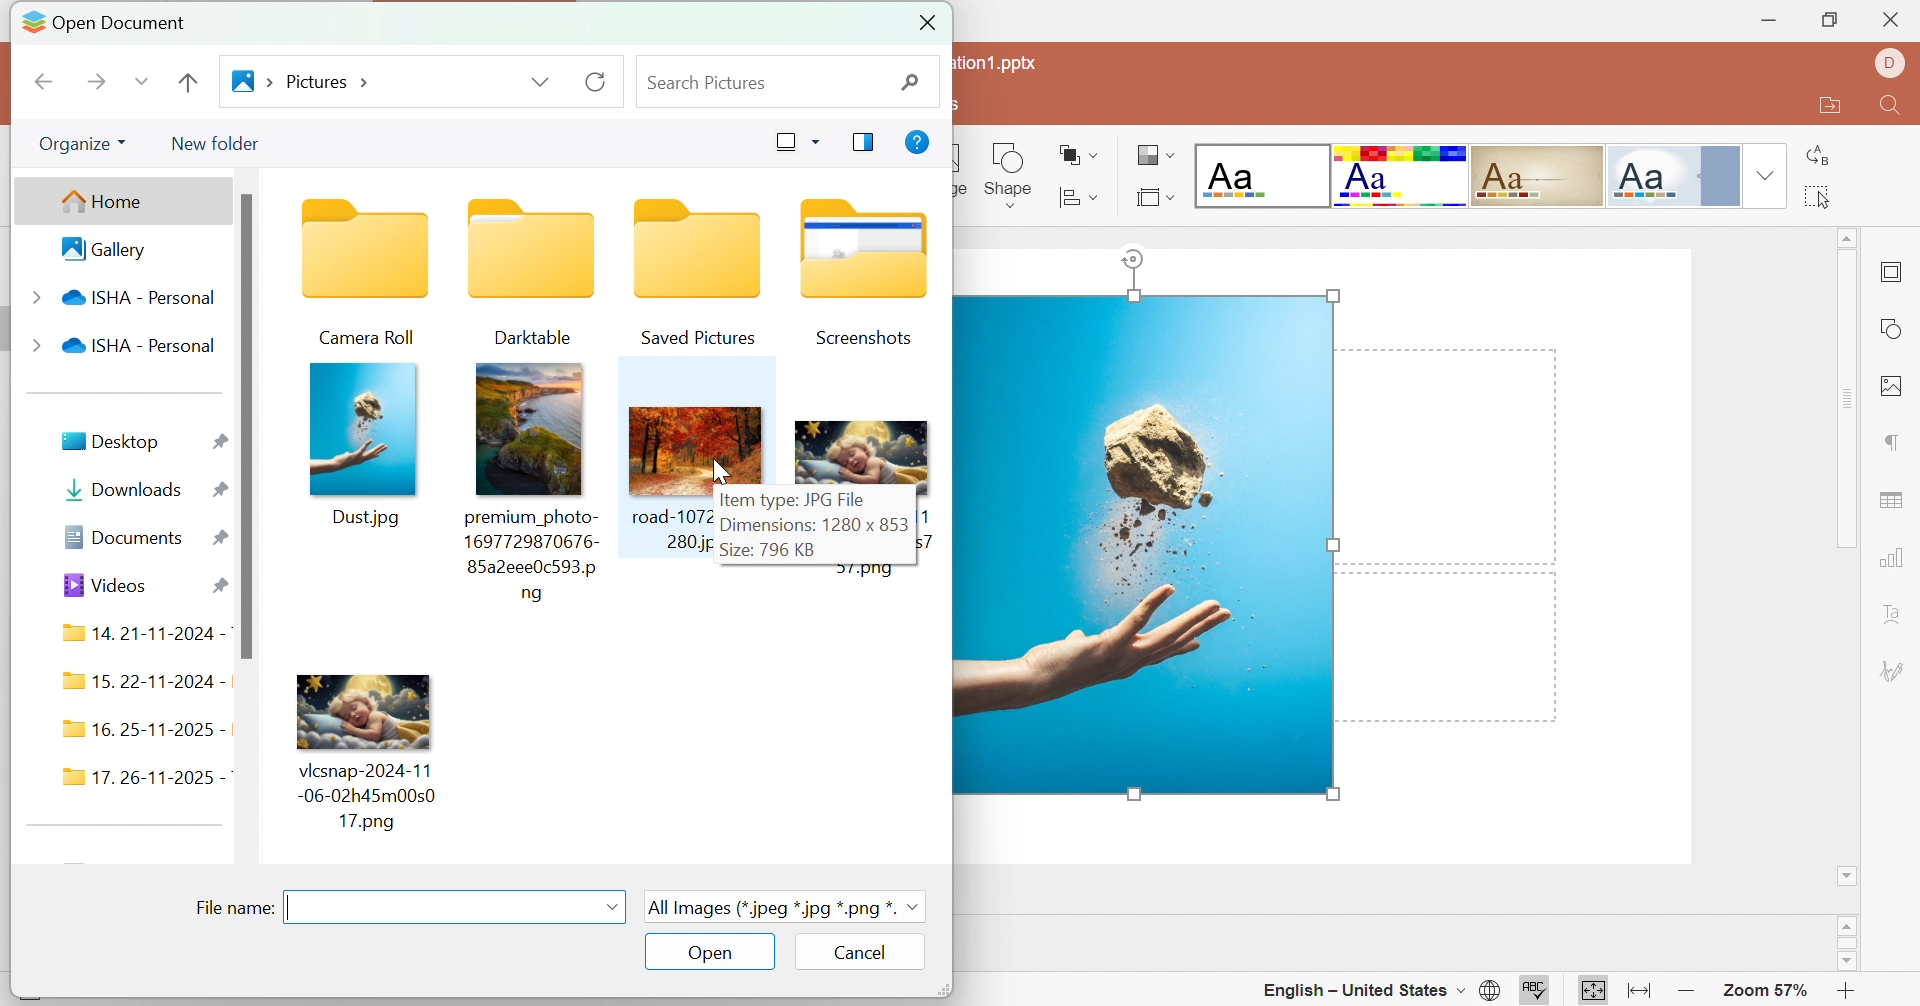  I want to click on Go to pictures, so click(299, 79).